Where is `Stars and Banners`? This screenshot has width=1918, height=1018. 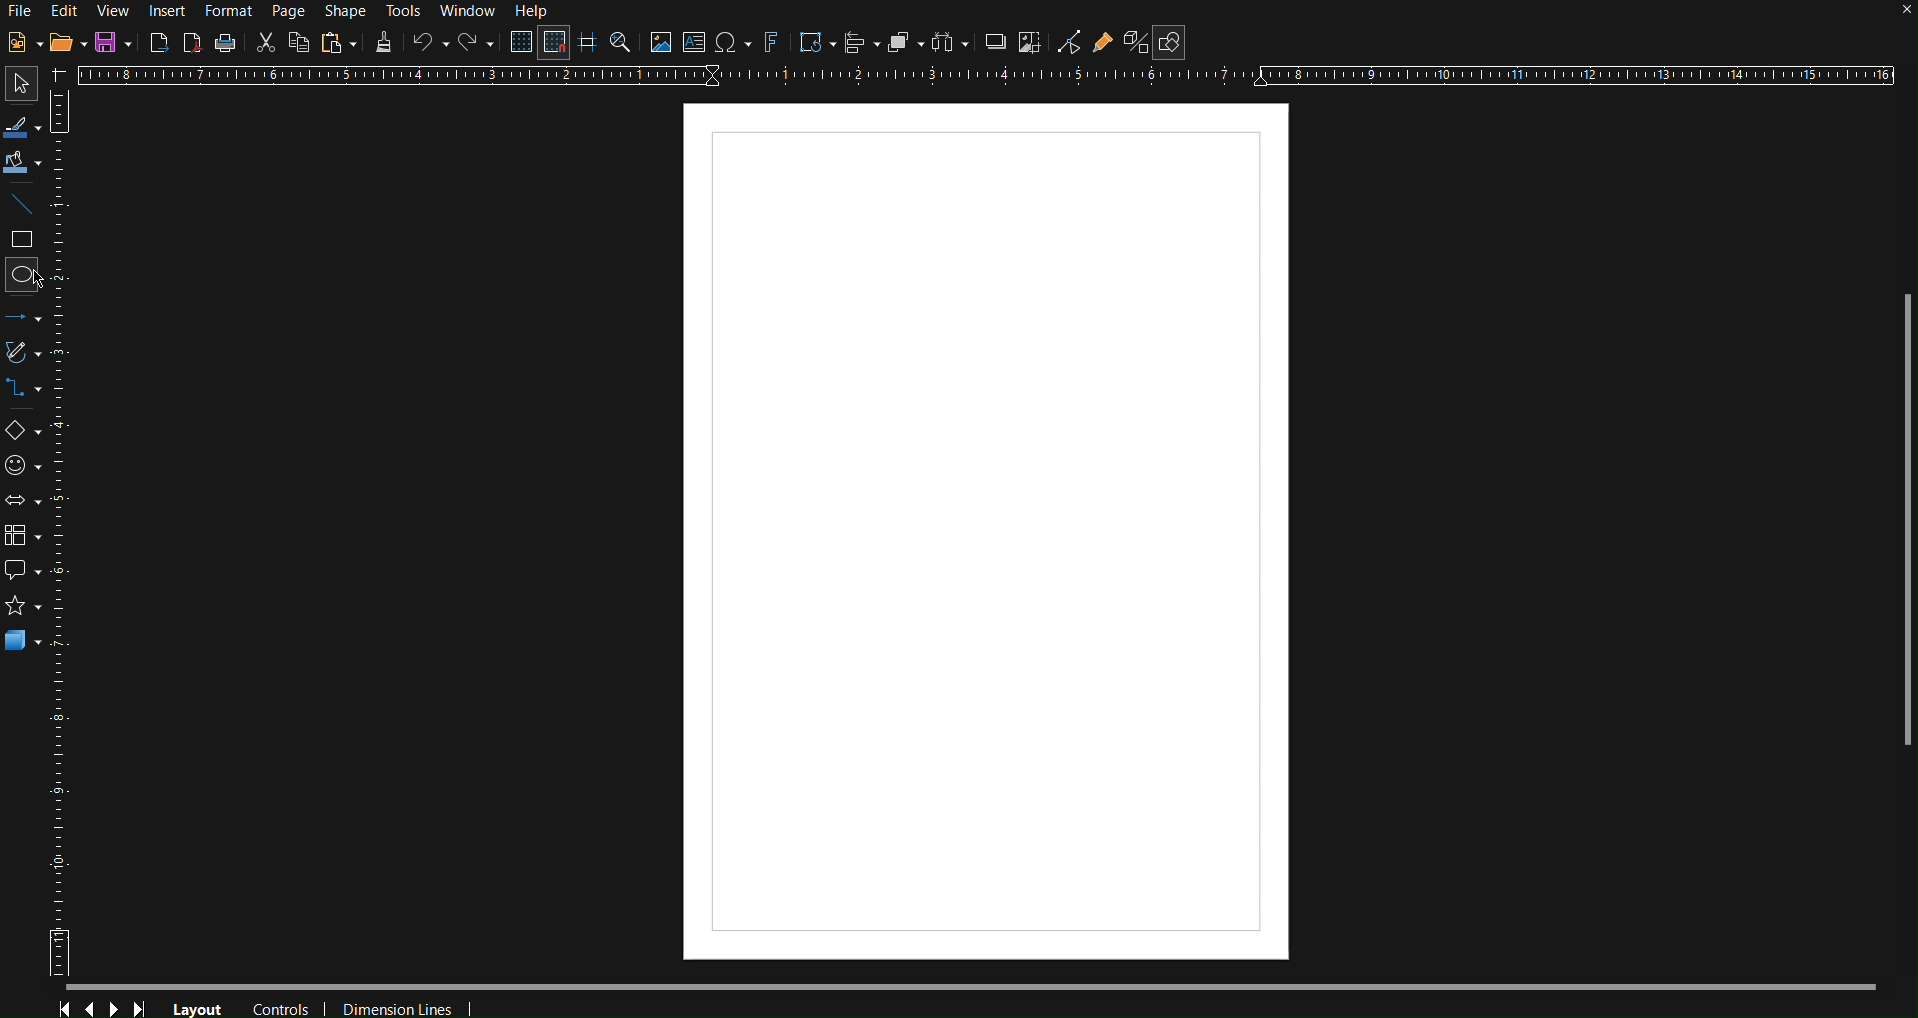 Stars and Banners is located at coordinates (28, 608).